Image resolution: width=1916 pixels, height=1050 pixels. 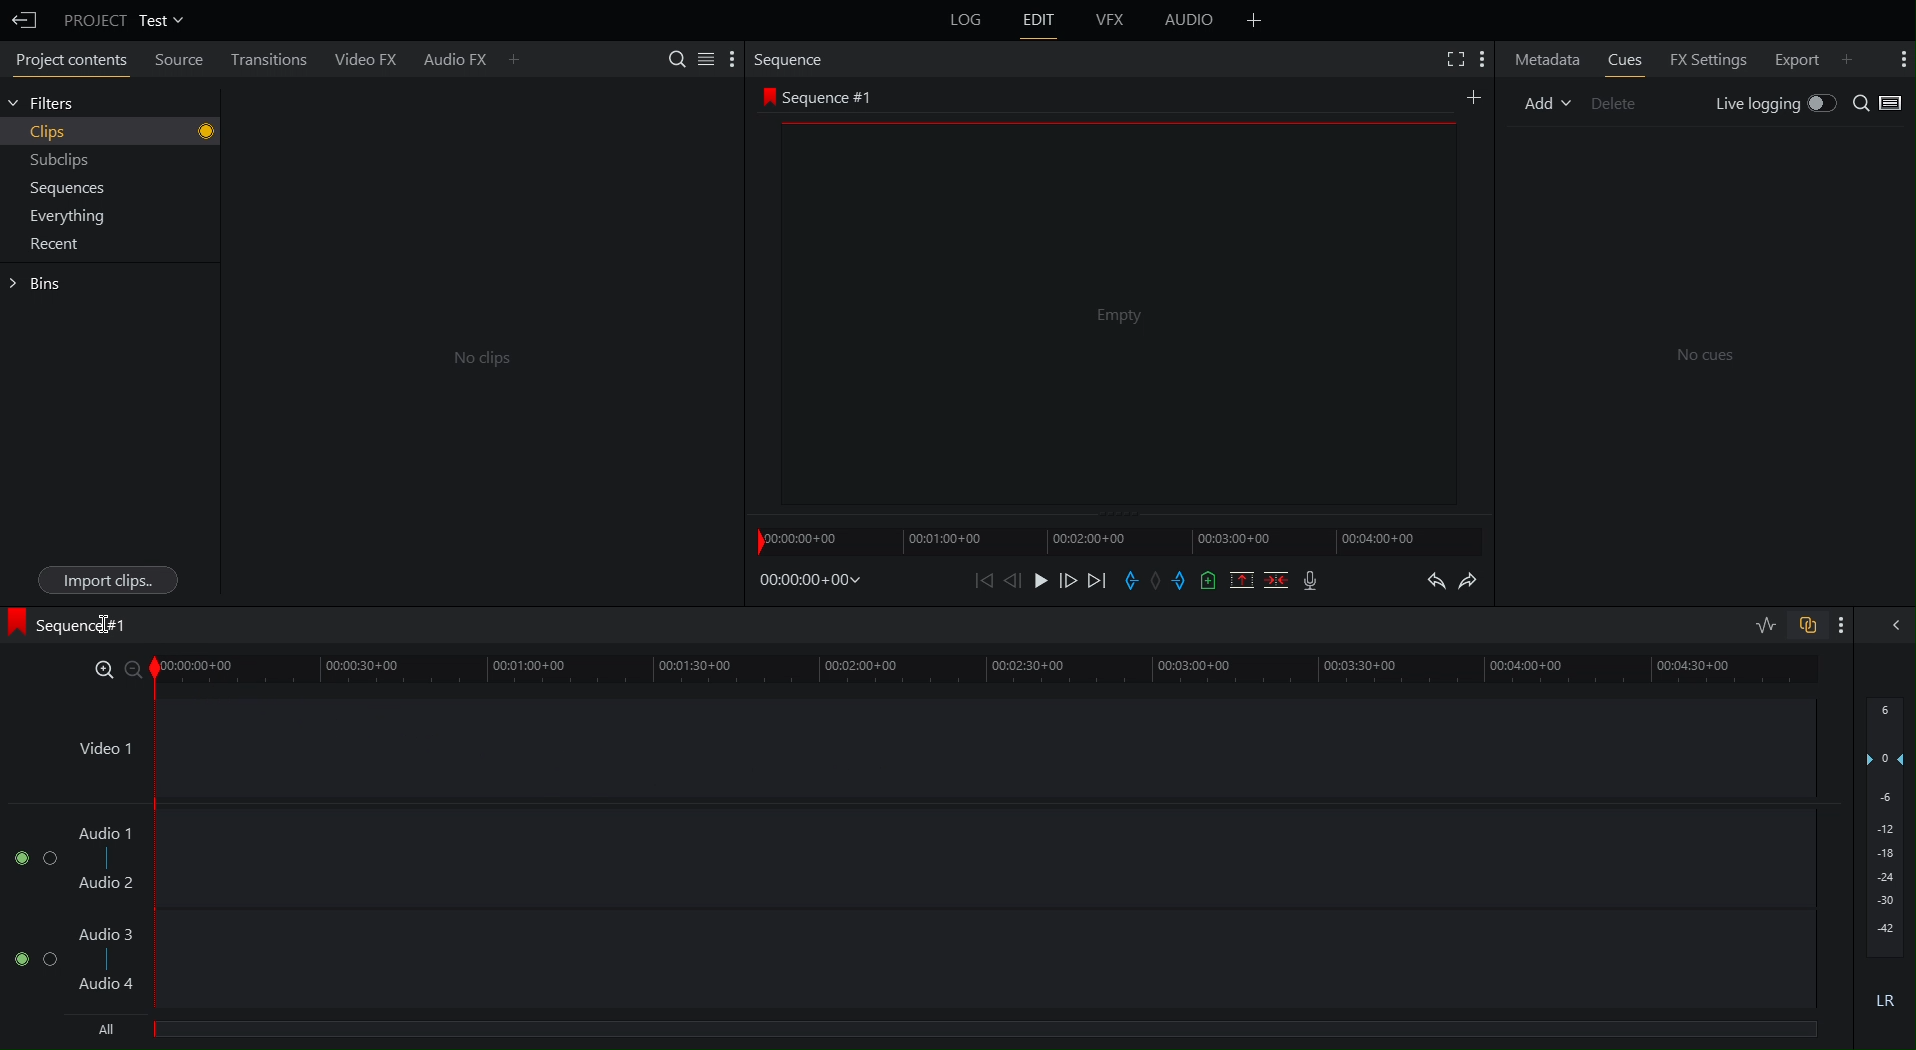 I want to click on Audio output level, so click(x=1882, y=864).